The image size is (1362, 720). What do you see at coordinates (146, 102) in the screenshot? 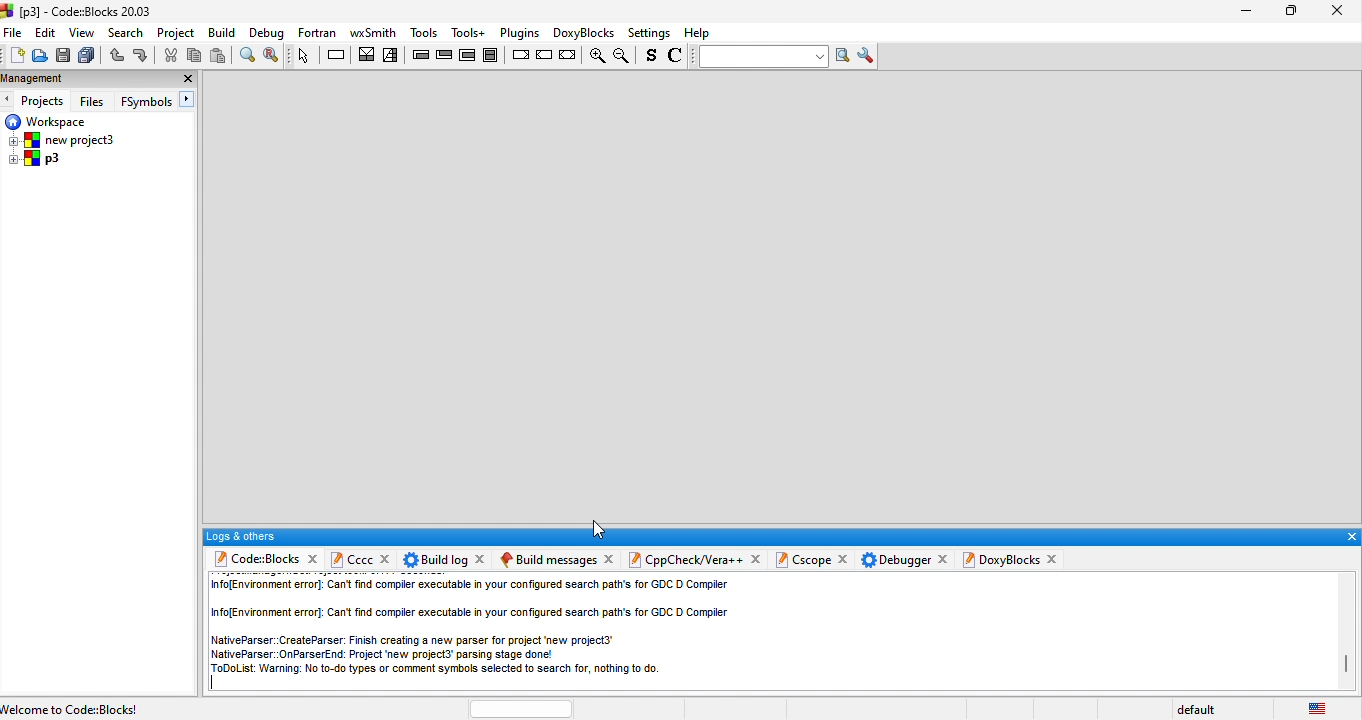
I see `FSymbols` at bounding box center [146, 102].